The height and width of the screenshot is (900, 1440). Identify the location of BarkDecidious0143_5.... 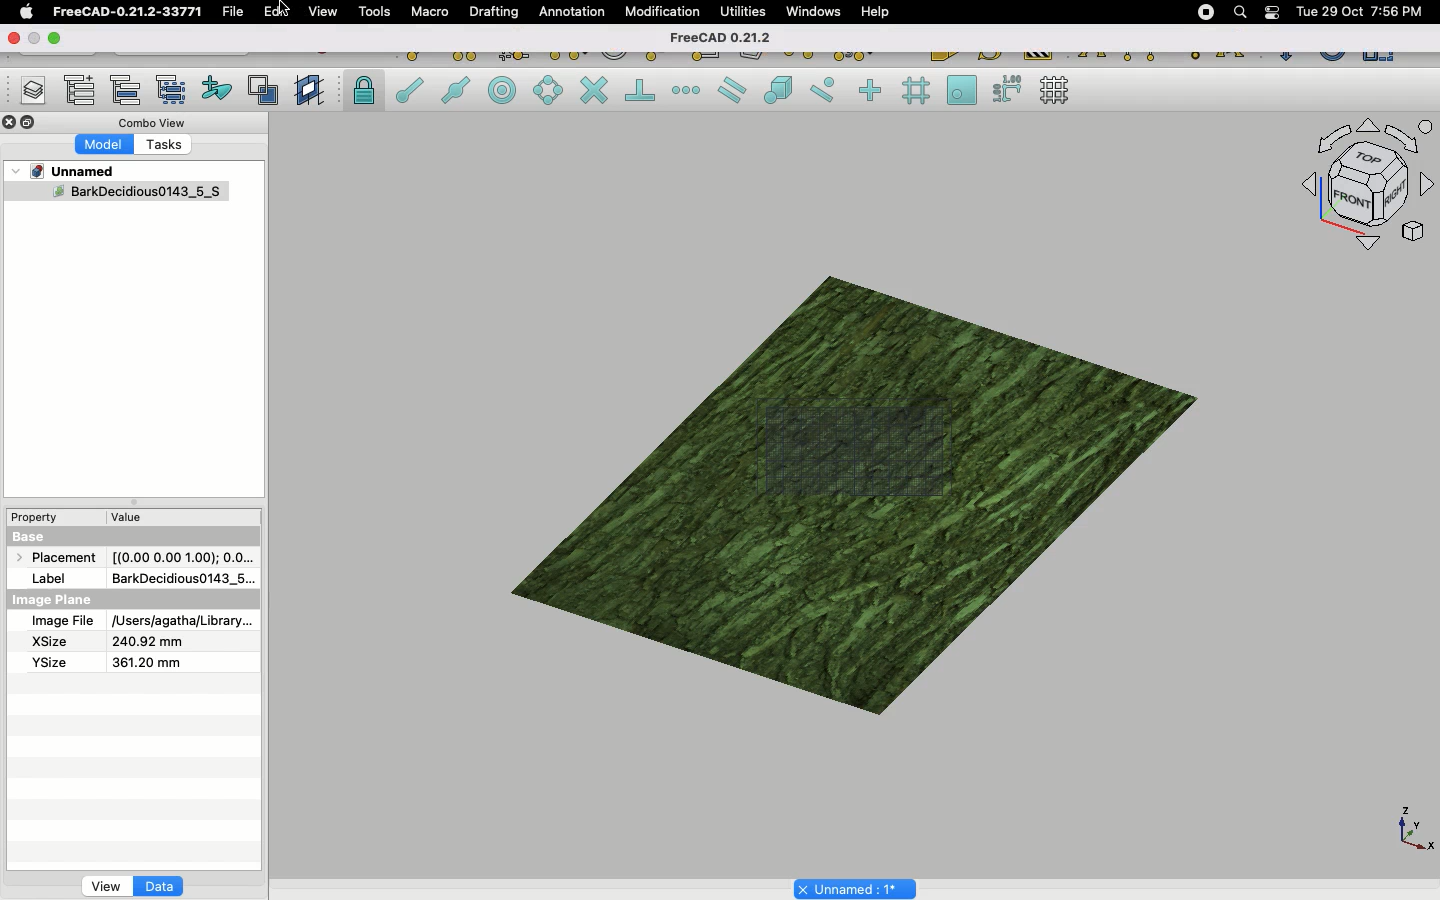
(181, 578).